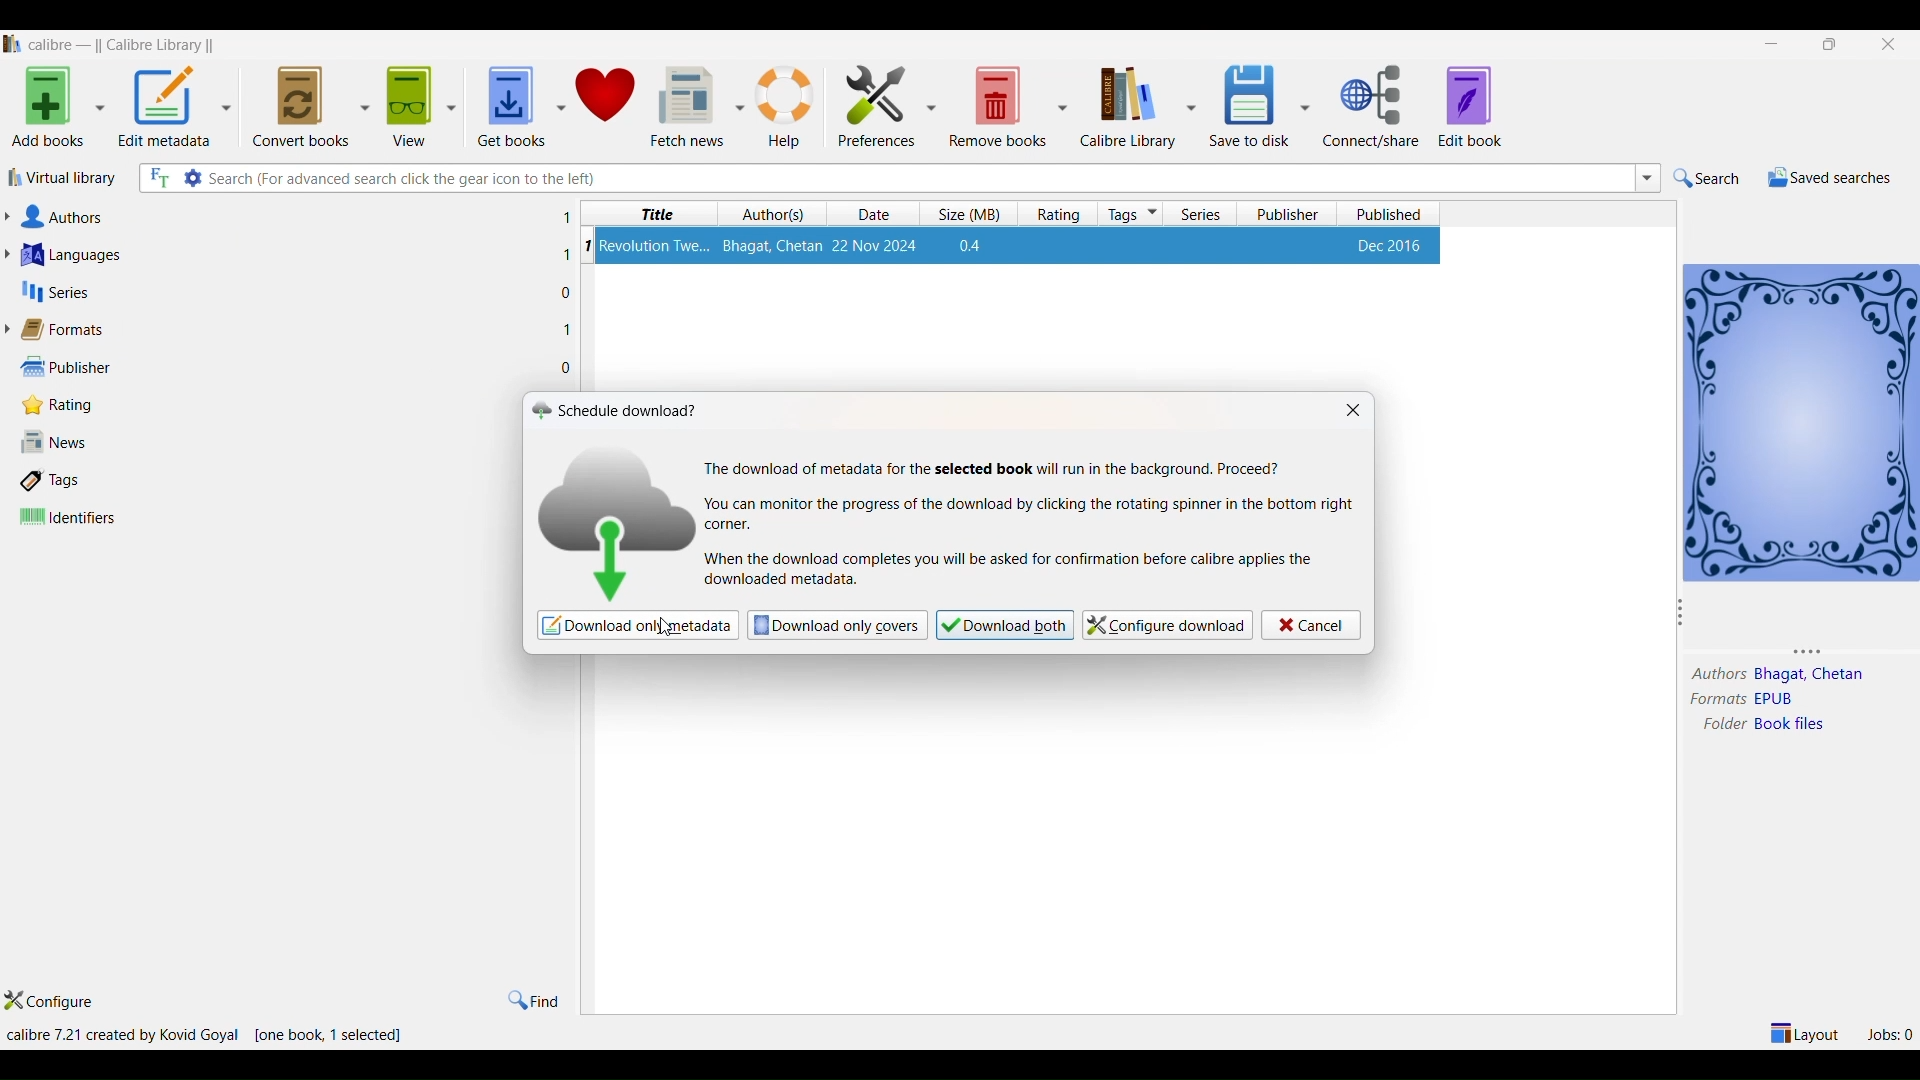 The height and width of the screenshot is (1080, 1920). I want to click on fetch news, so click(688, 100).